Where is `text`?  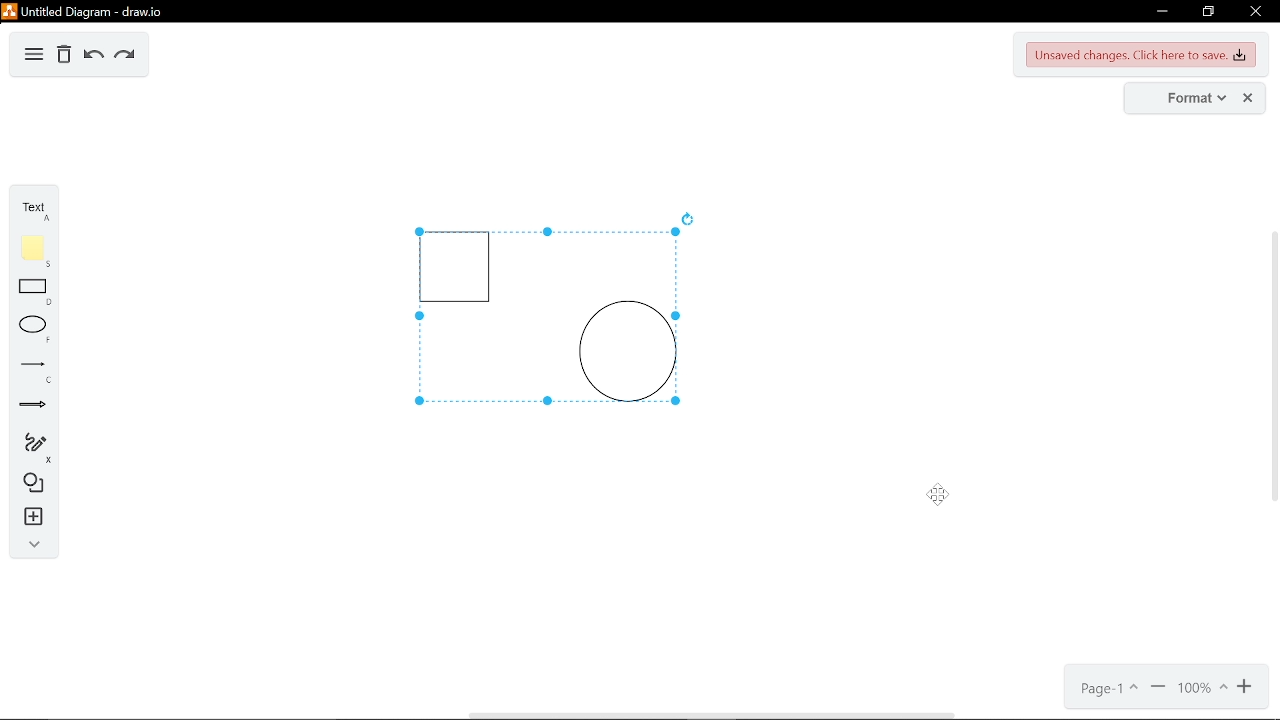 text is located at coordinates (32, 209).